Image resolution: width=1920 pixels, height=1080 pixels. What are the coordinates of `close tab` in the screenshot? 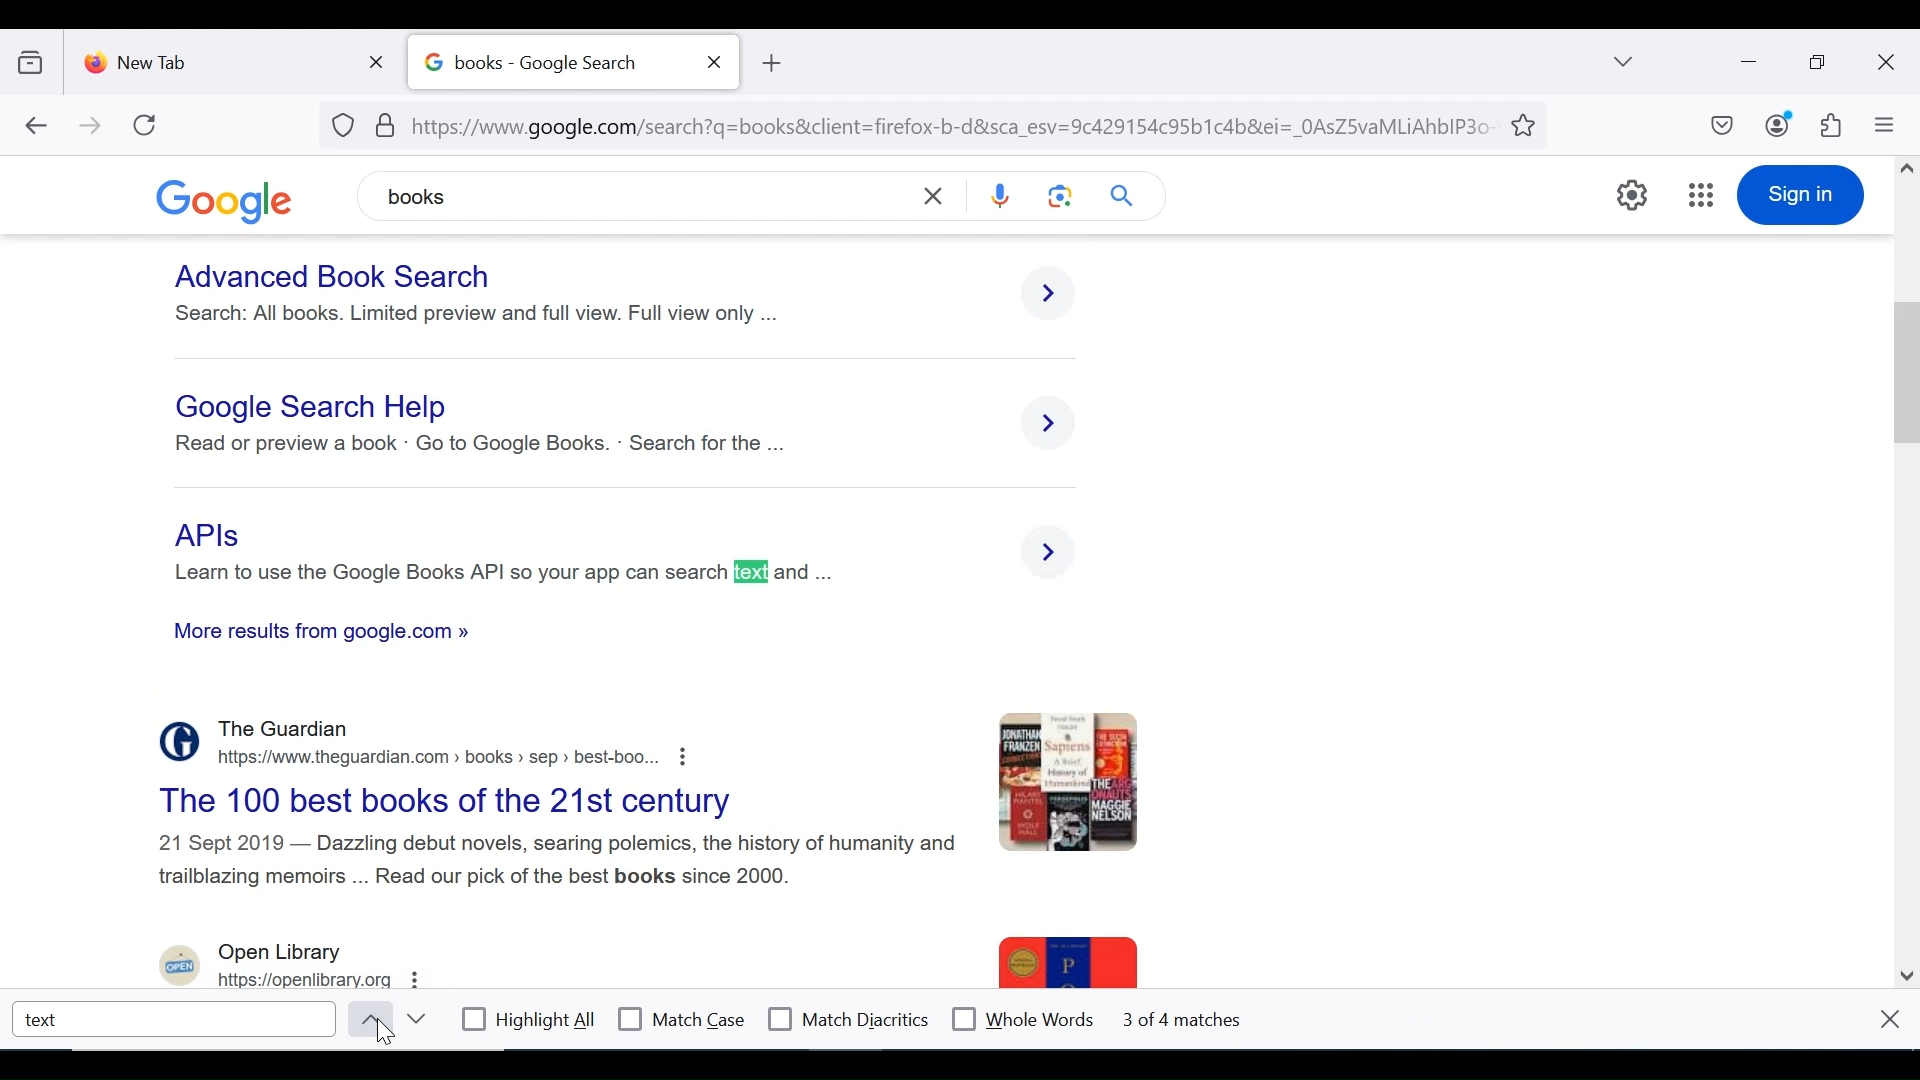 It's located at (381, 58).